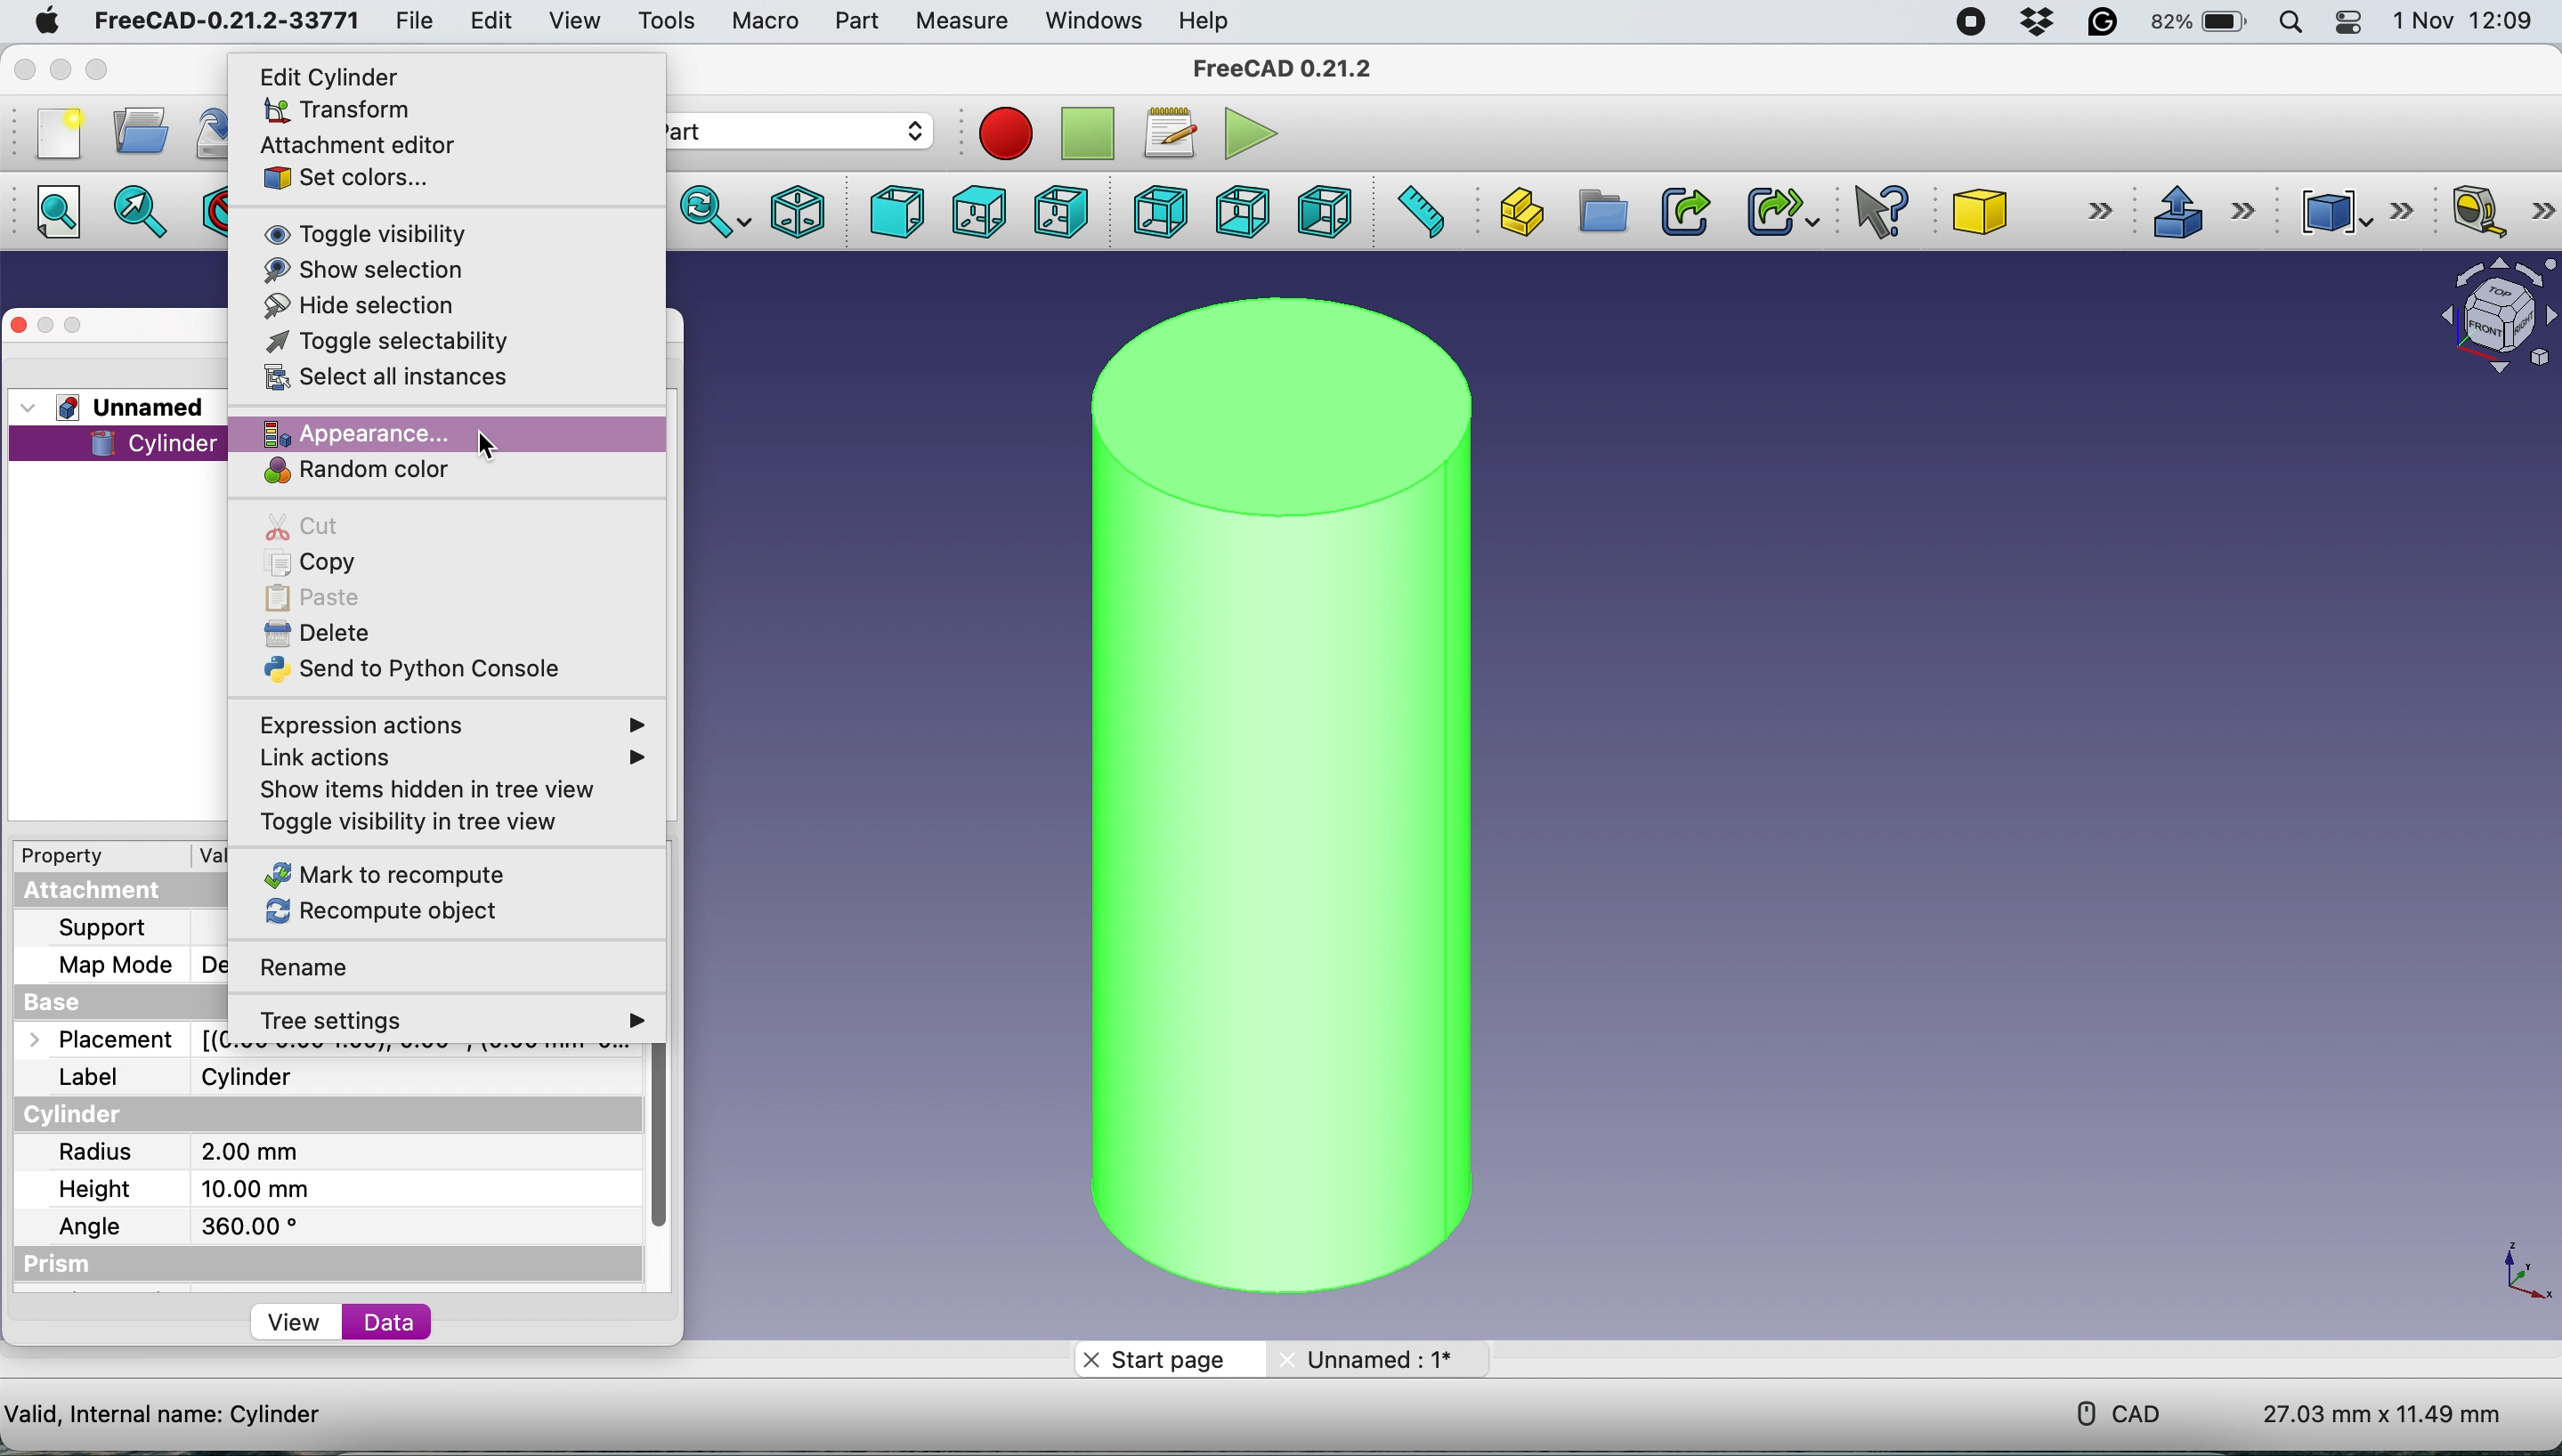 This screenshot has width=2562, height=1456. I want to click on toggle visibility in tree view, so click(409, 823).